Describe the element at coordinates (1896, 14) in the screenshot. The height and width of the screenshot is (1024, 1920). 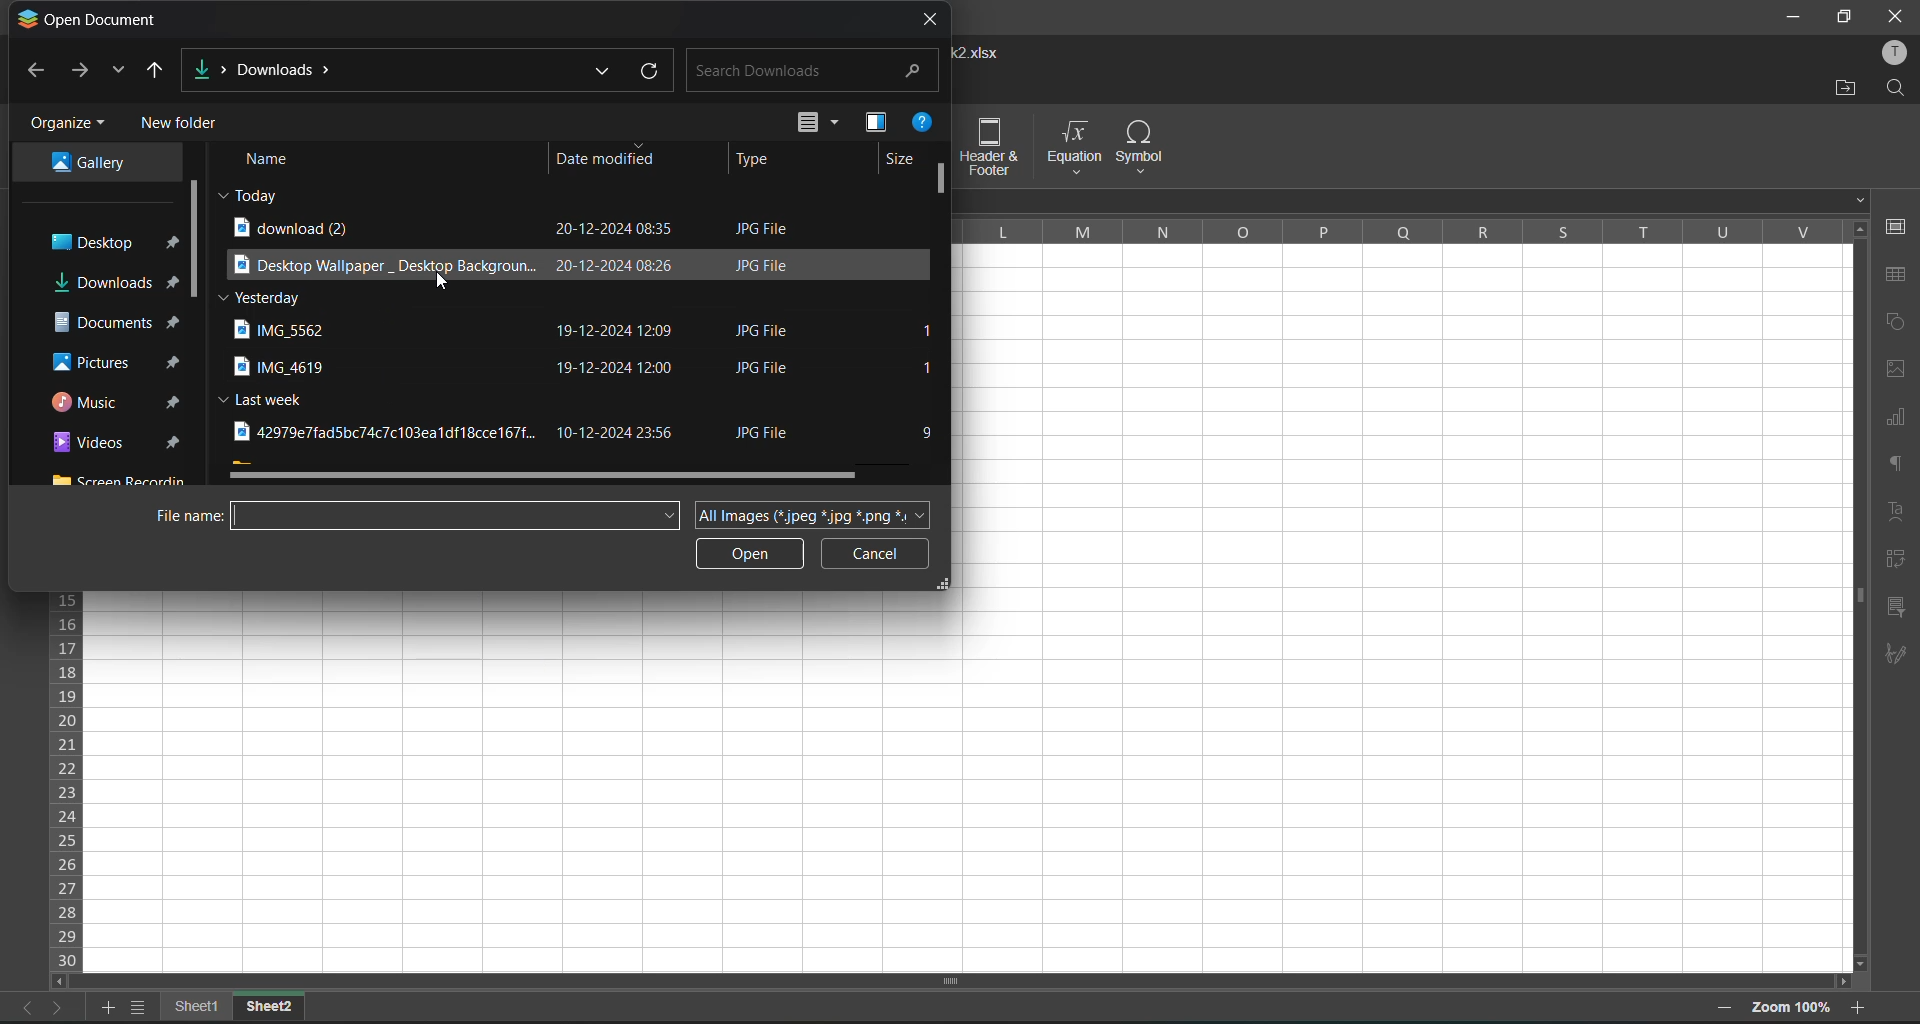
I see `close` at that location.